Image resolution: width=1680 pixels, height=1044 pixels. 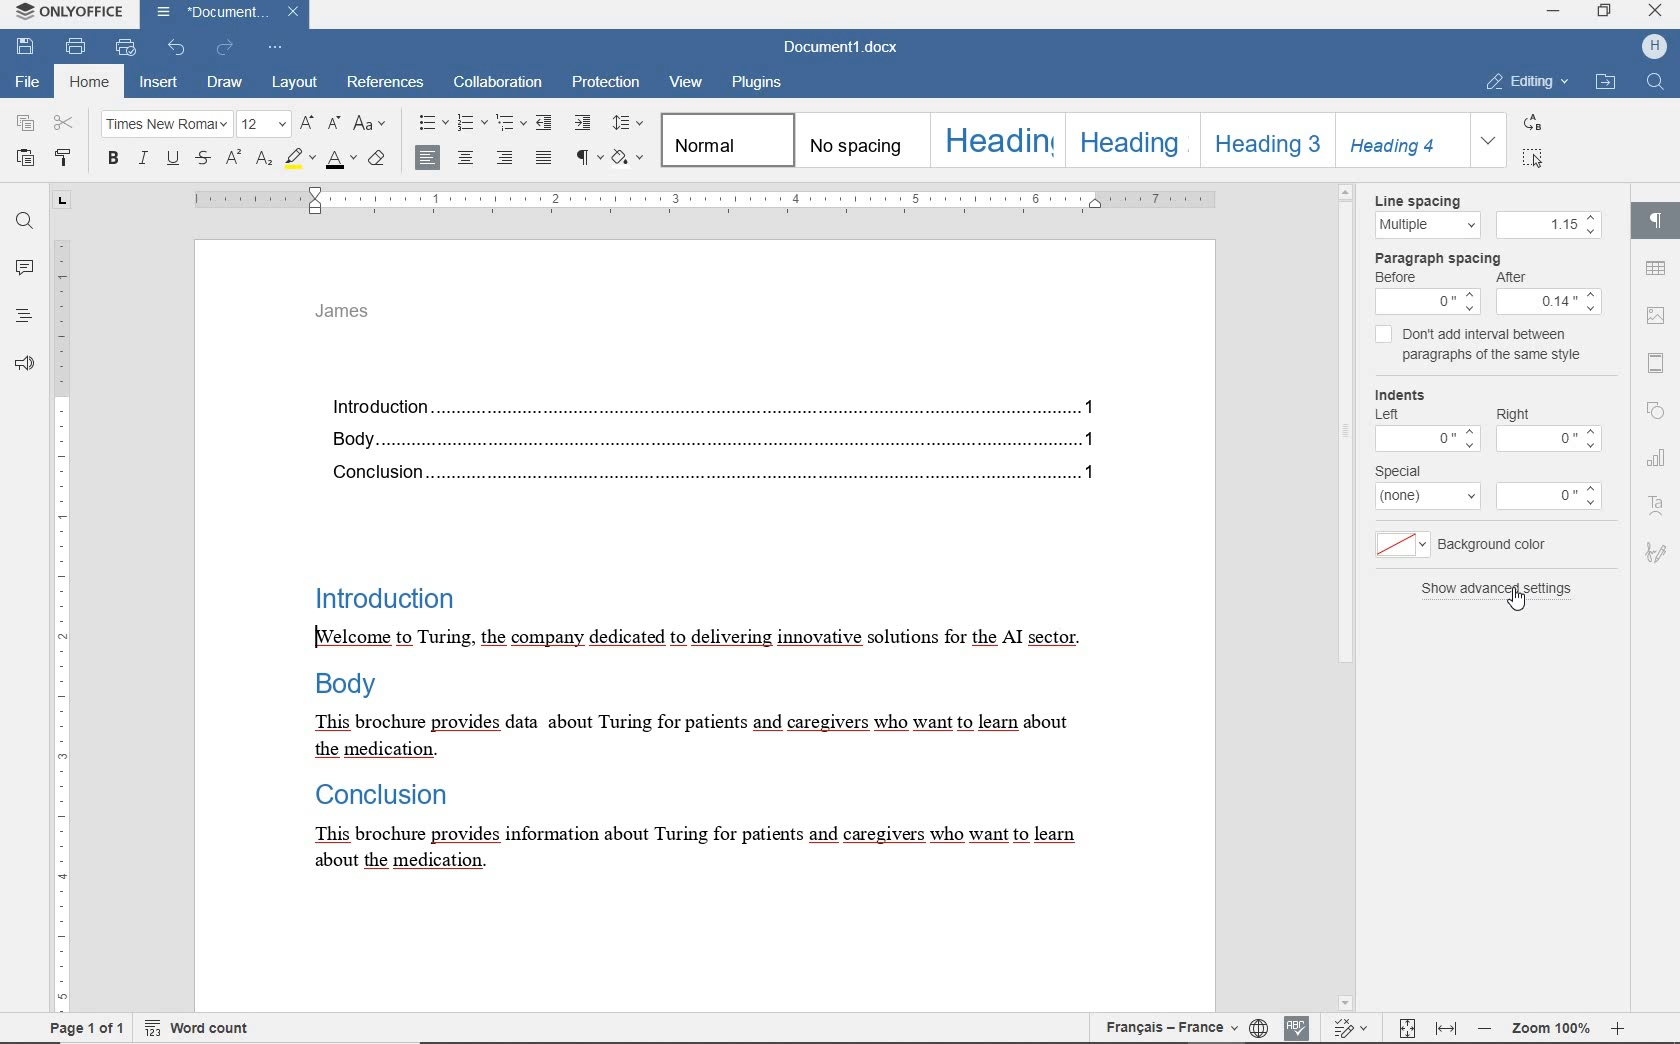 I want to click on home, so click(x=89, y=85).